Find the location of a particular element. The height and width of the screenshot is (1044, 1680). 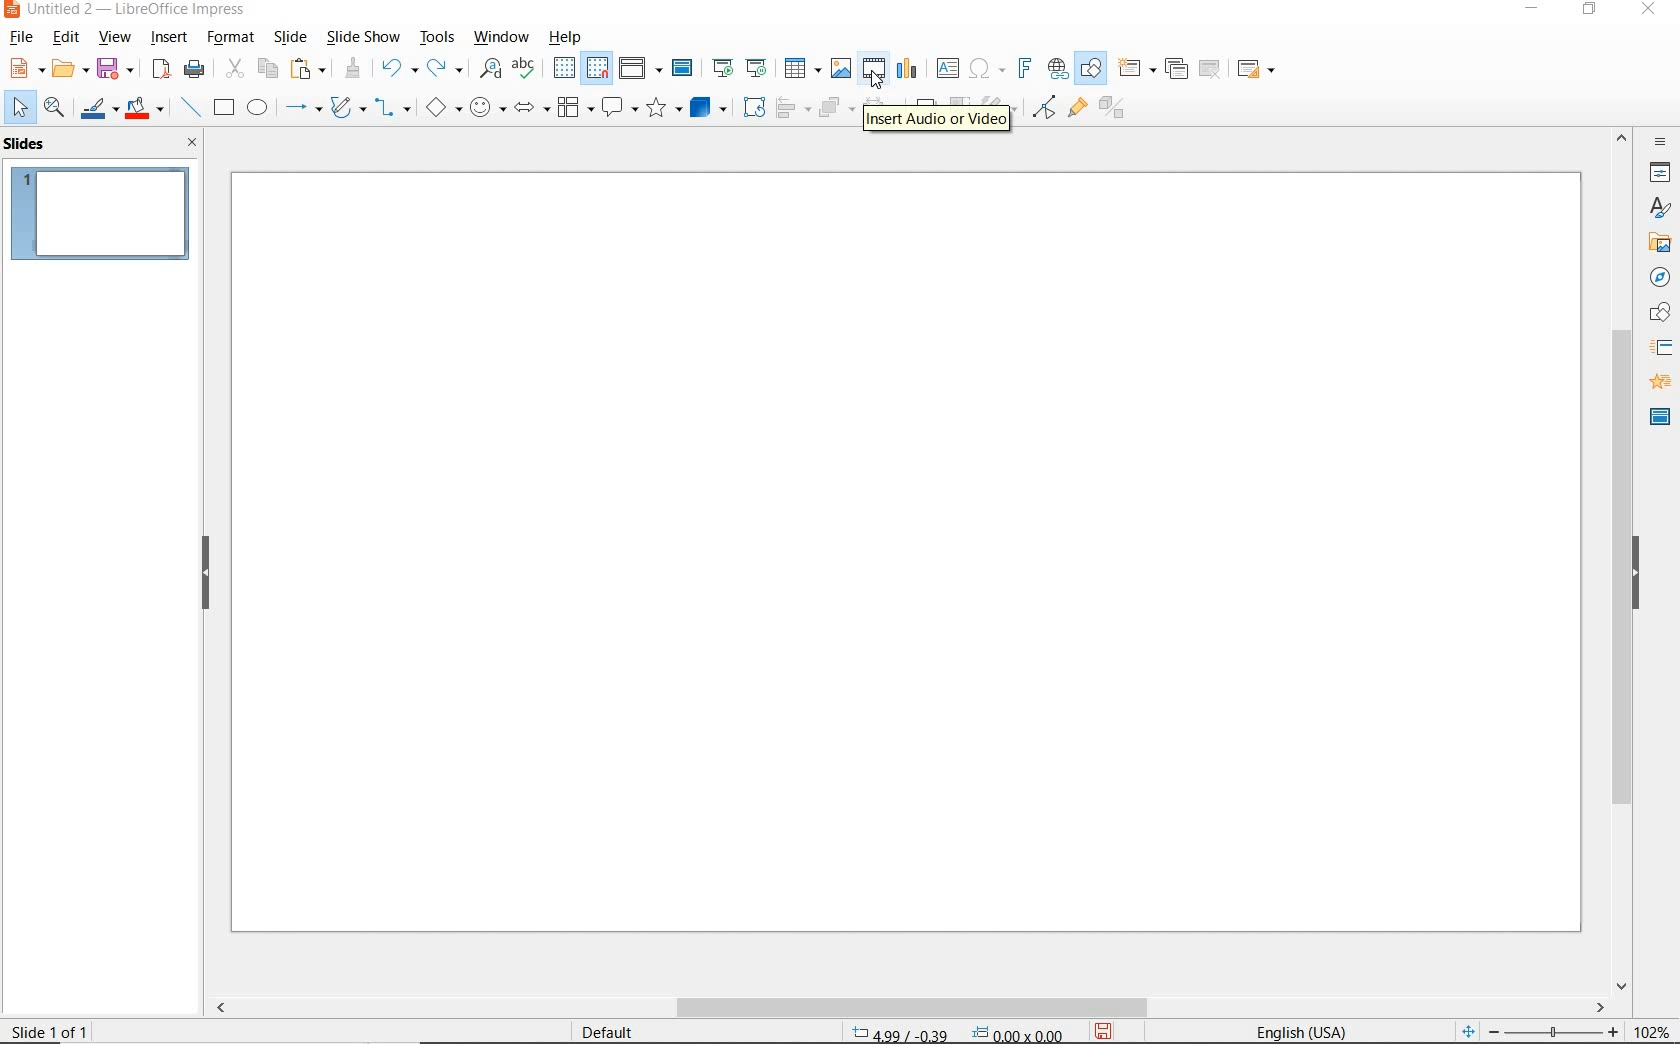

FILL COLOR is located at coordinates (147, 110).